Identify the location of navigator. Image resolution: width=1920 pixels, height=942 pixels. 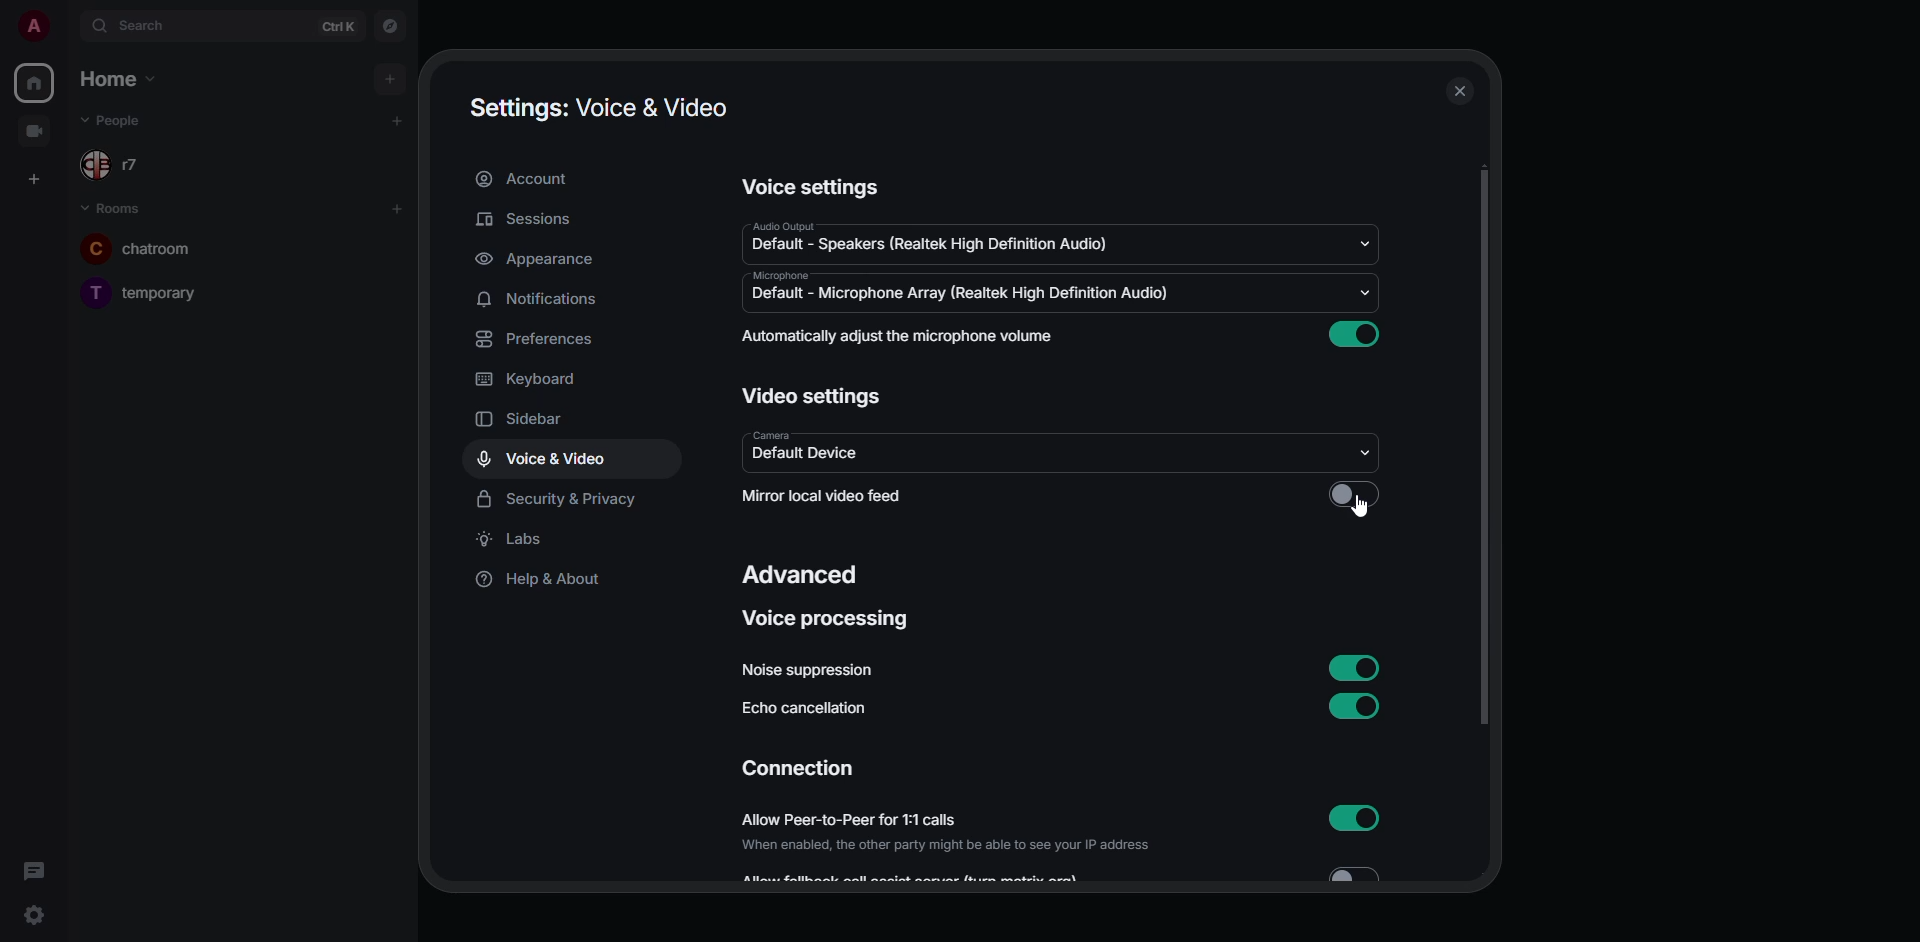
(391, 26).